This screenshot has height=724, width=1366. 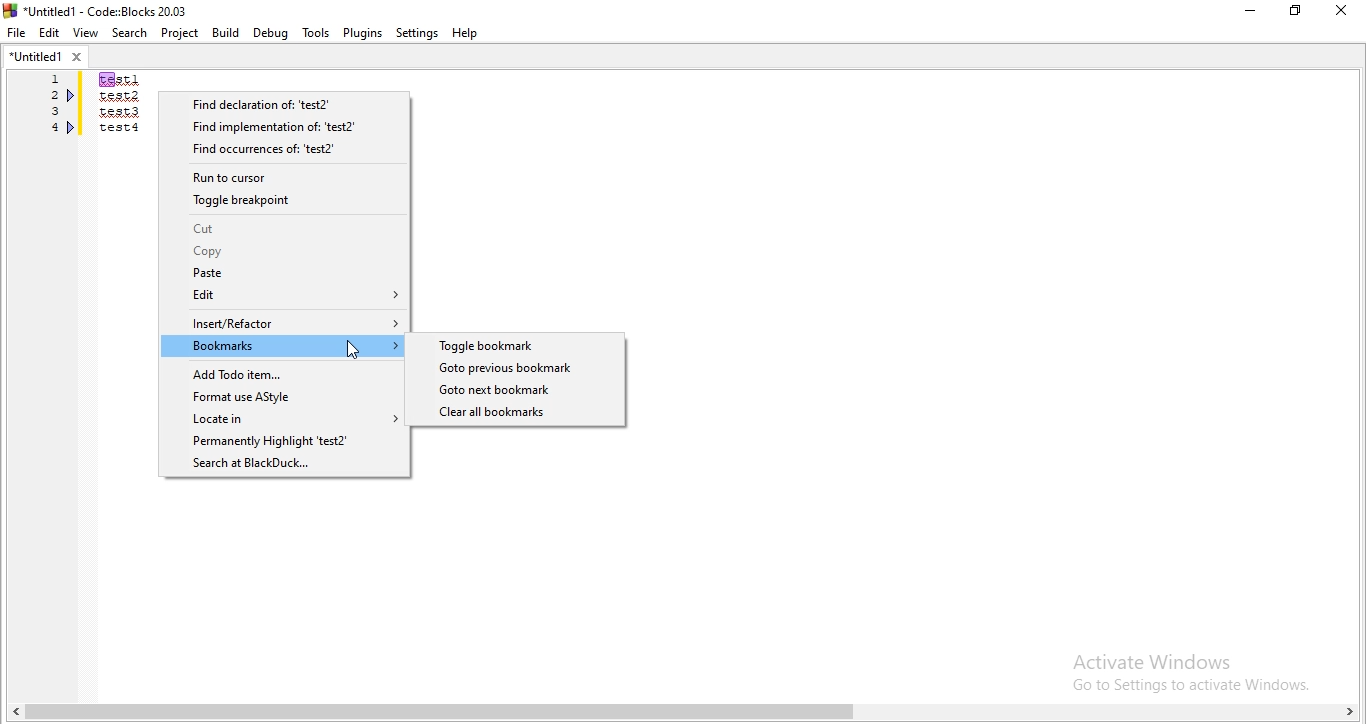 I want to click on Cut, so click(x=286, y=229).